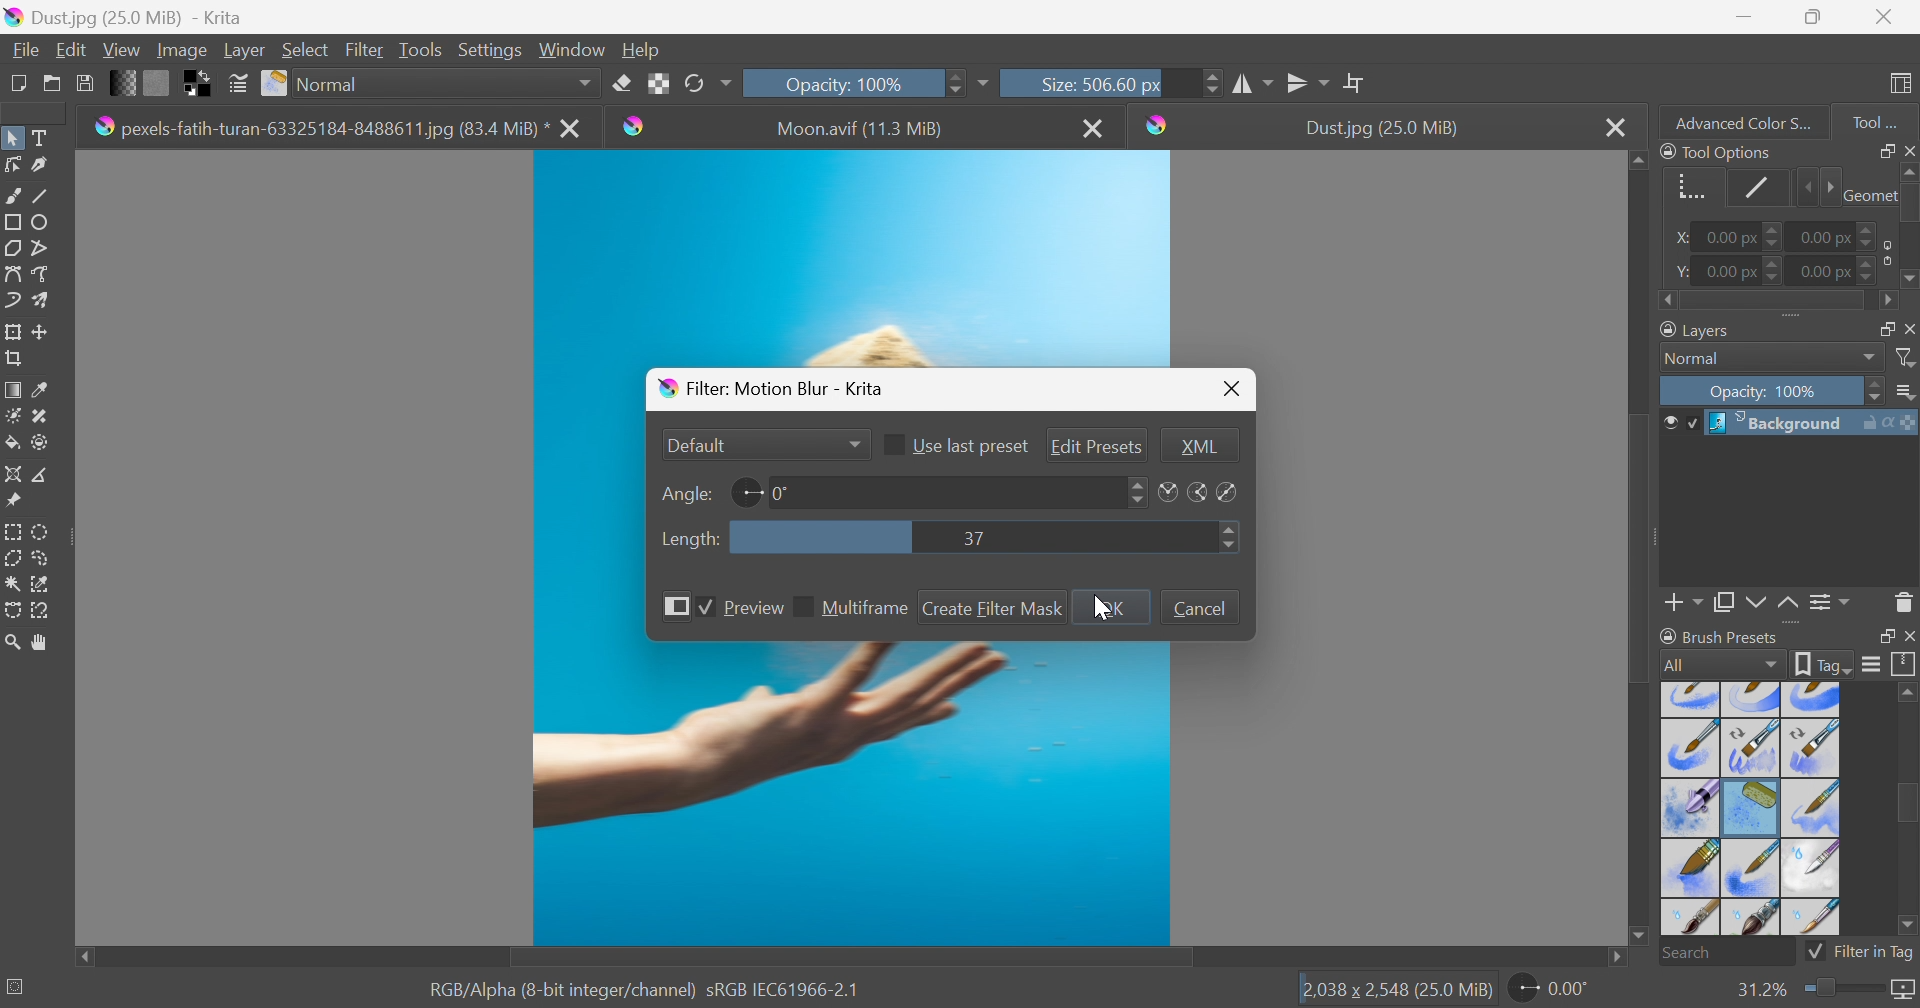 The height and width of the screenshot is (1008, 1920). What do you see at coordinates (1737, 121) in the screenshot?
I see `Advanced color s...` at bounding box center [1737, 121].